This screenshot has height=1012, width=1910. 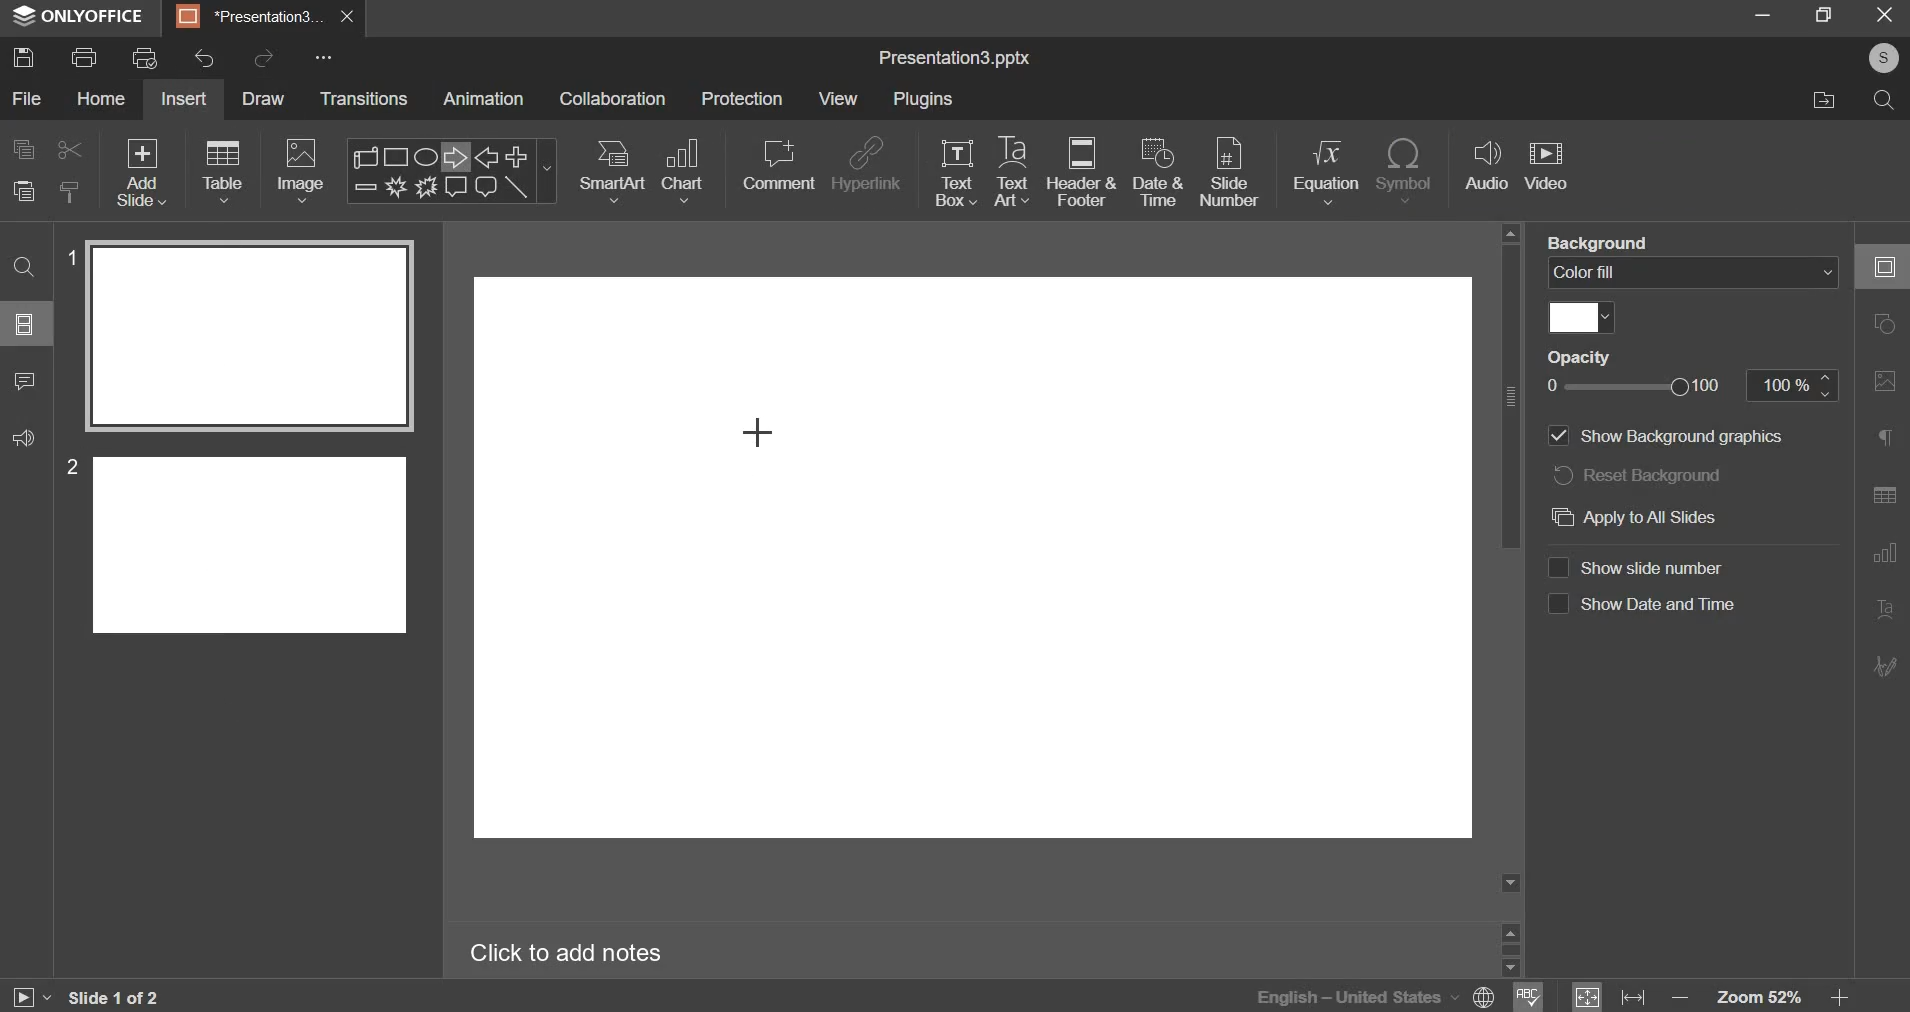 I want to click on opacity, so click(x=1643, y=386).